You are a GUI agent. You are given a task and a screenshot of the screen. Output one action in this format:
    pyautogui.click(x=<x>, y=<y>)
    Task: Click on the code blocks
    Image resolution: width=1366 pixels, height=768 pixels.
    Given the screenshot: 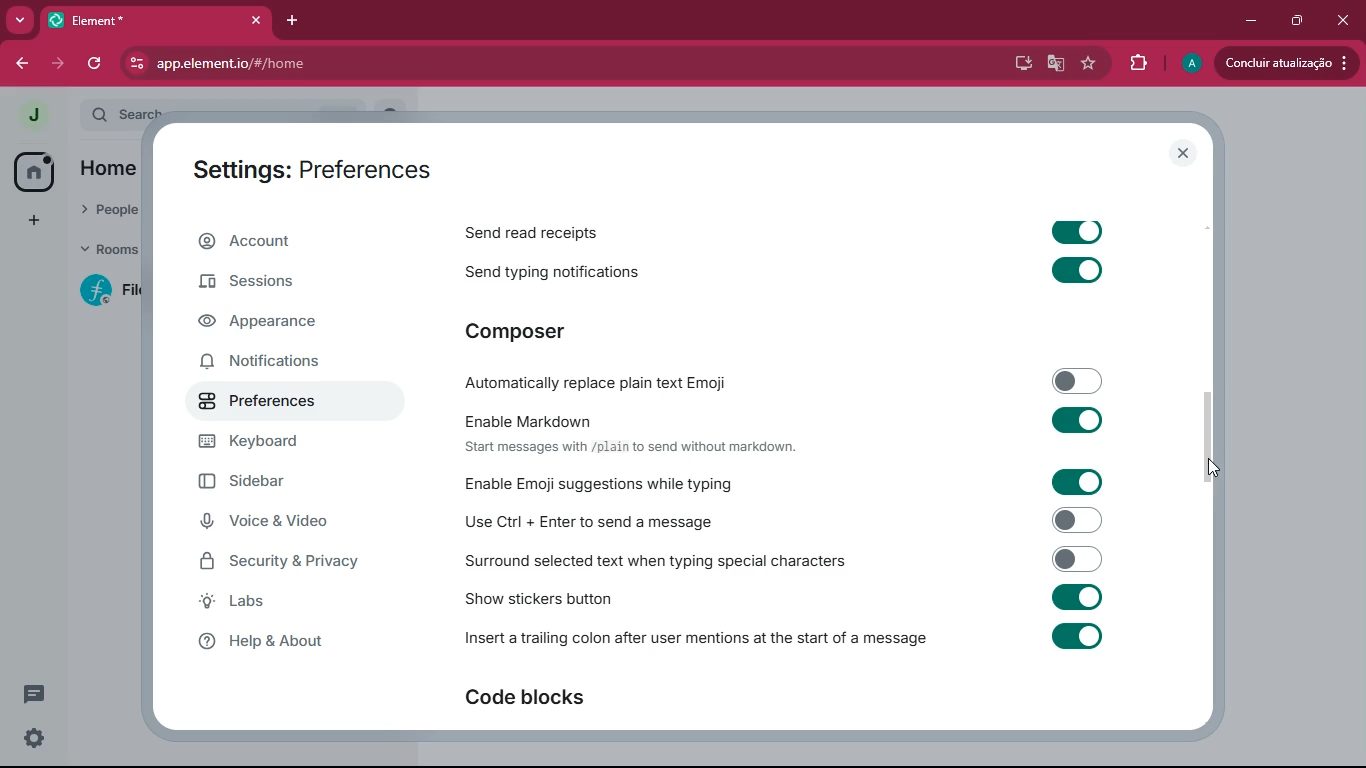 What is the action you would take?
    pyautogui.click(x=534, y=697)
    